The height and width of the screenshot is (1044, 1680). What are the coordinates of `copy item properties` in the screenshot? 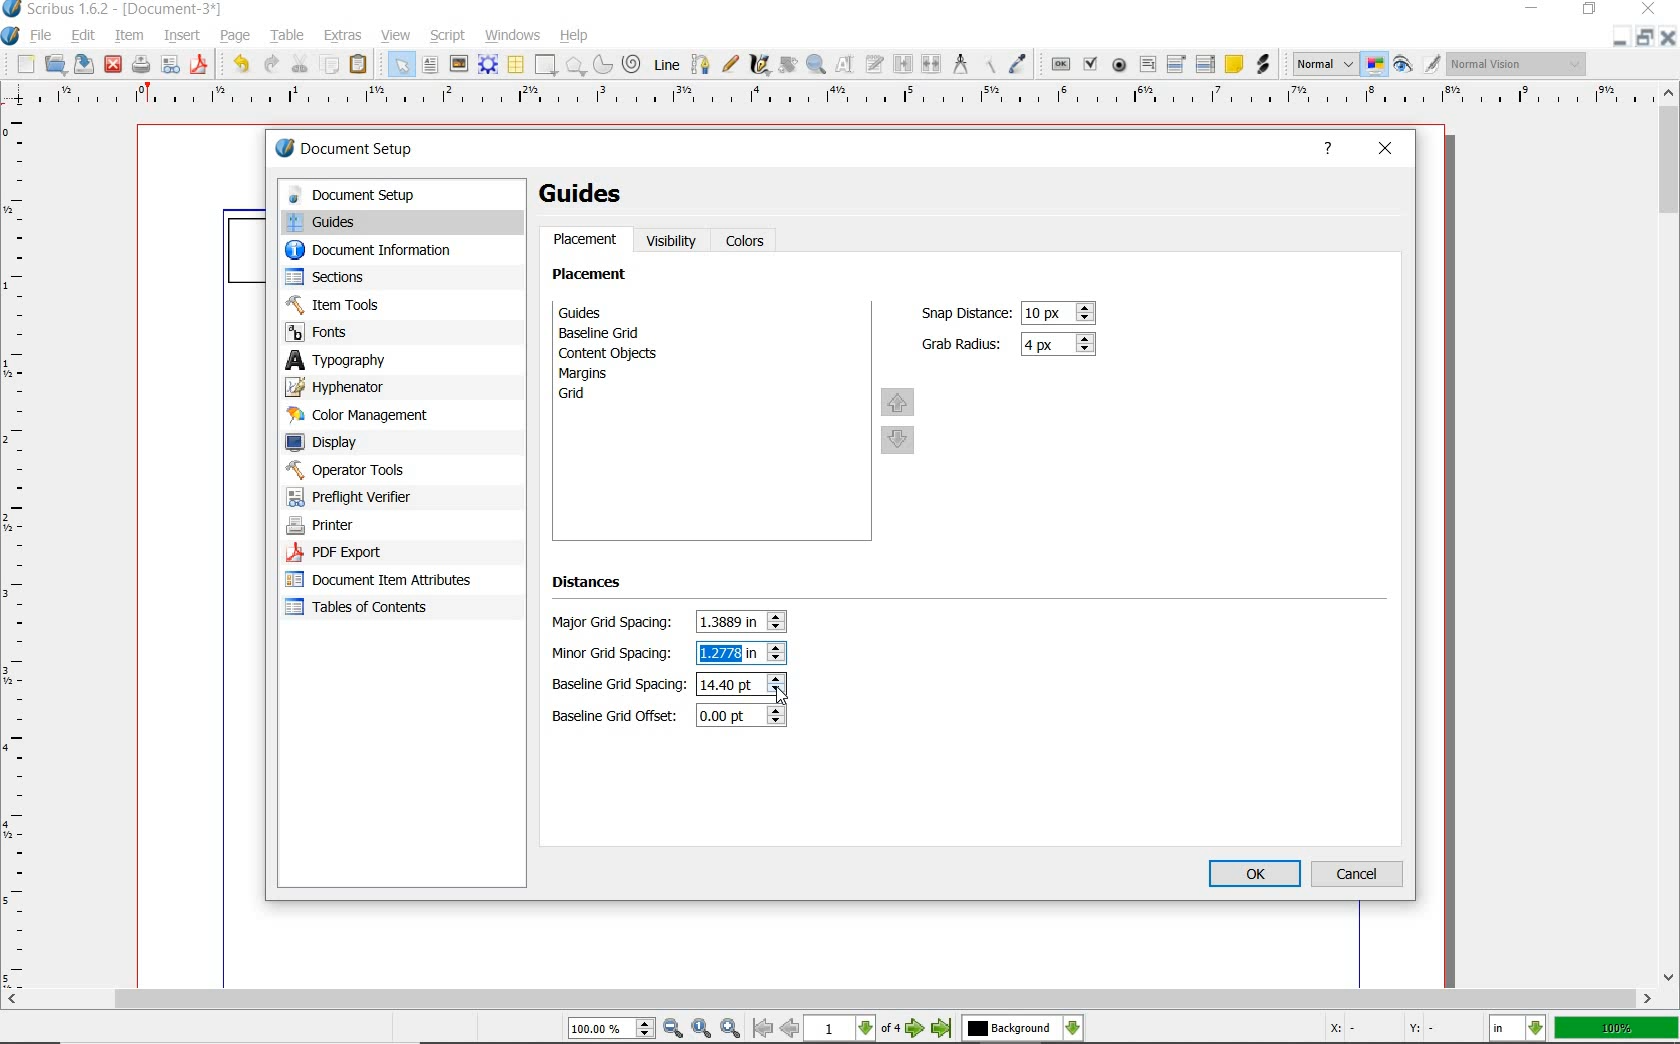 It's located at (987, 63).